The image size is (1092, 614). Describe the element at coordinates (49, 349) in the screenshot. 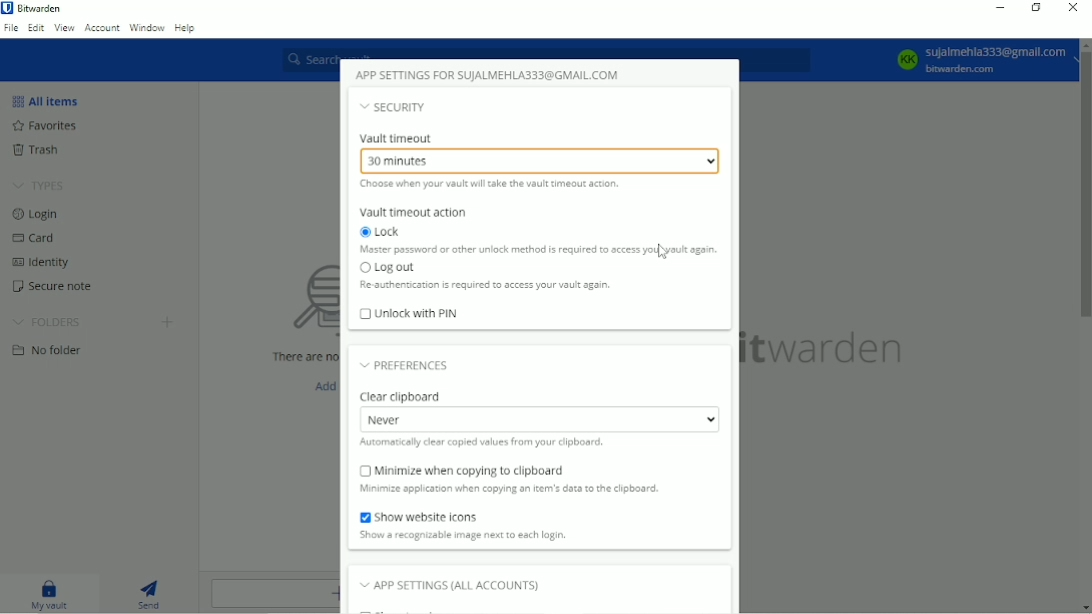

I see `No folder` at that location.